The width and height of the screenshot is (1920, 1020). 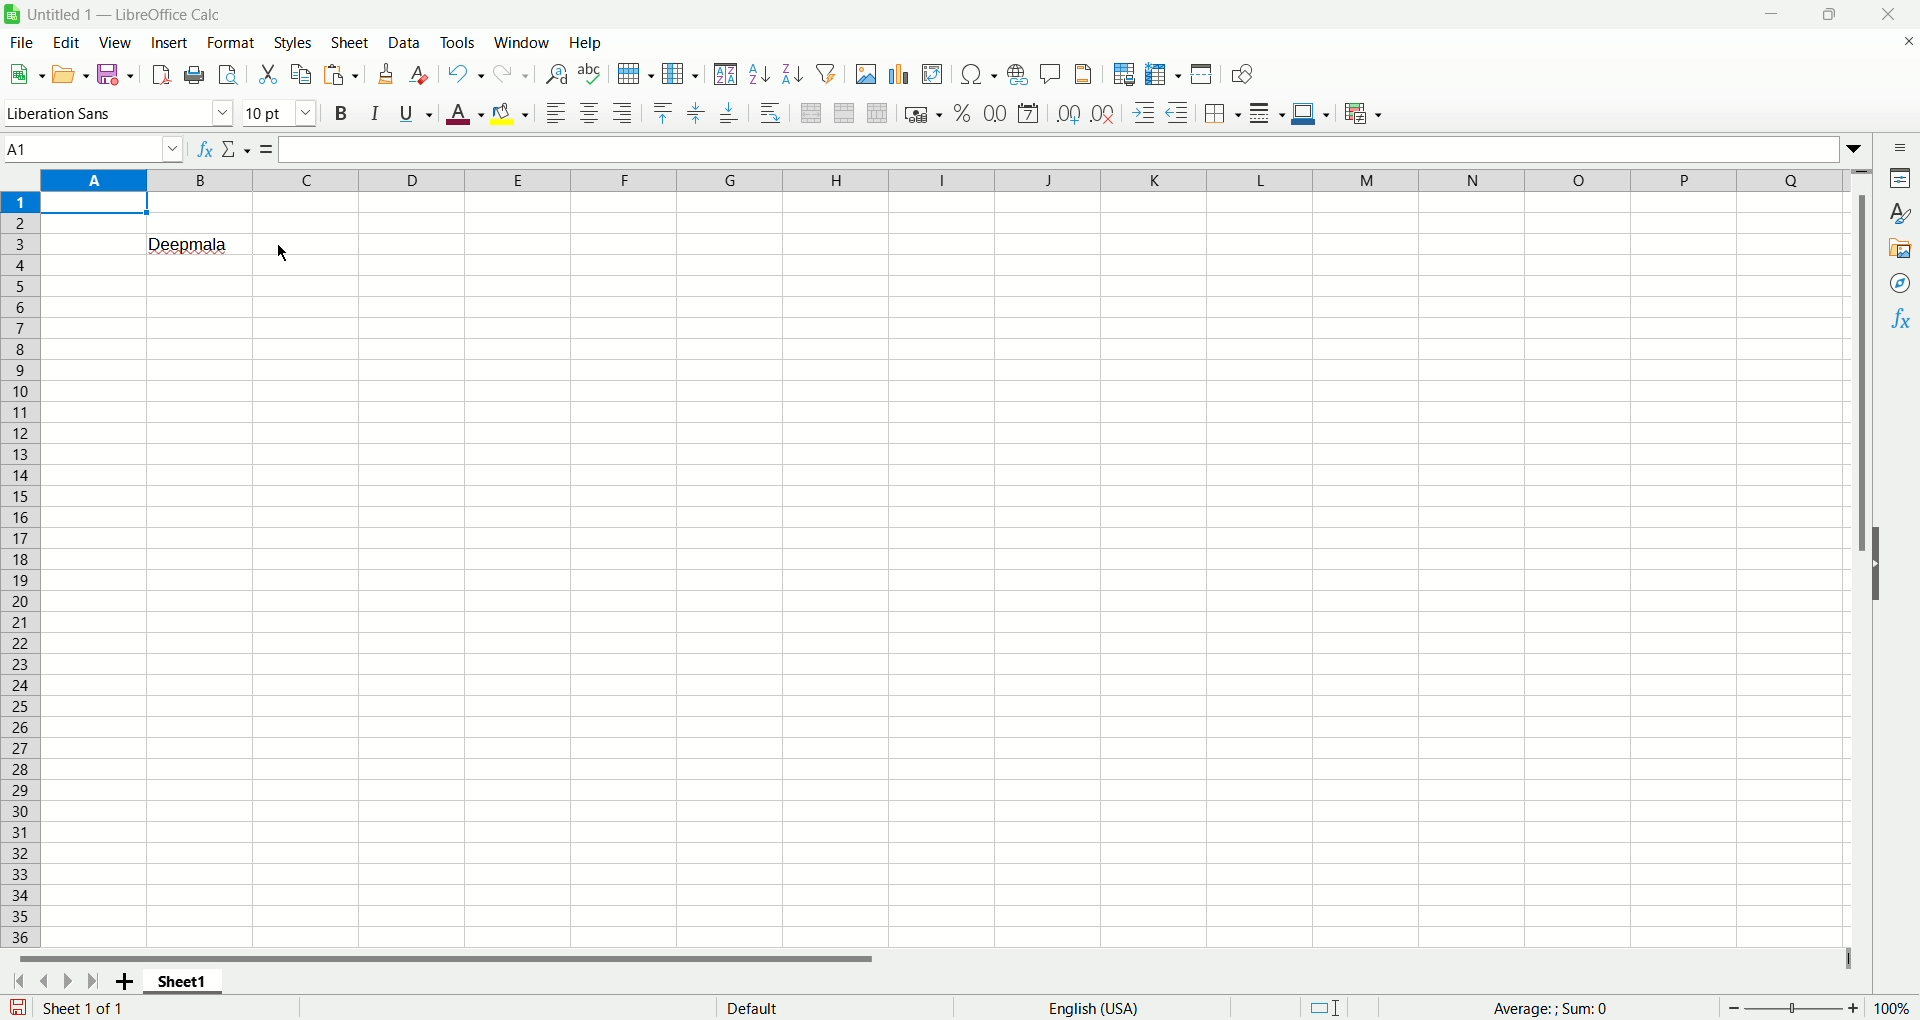 I want to click on Background color, so click(x=509, y=114).